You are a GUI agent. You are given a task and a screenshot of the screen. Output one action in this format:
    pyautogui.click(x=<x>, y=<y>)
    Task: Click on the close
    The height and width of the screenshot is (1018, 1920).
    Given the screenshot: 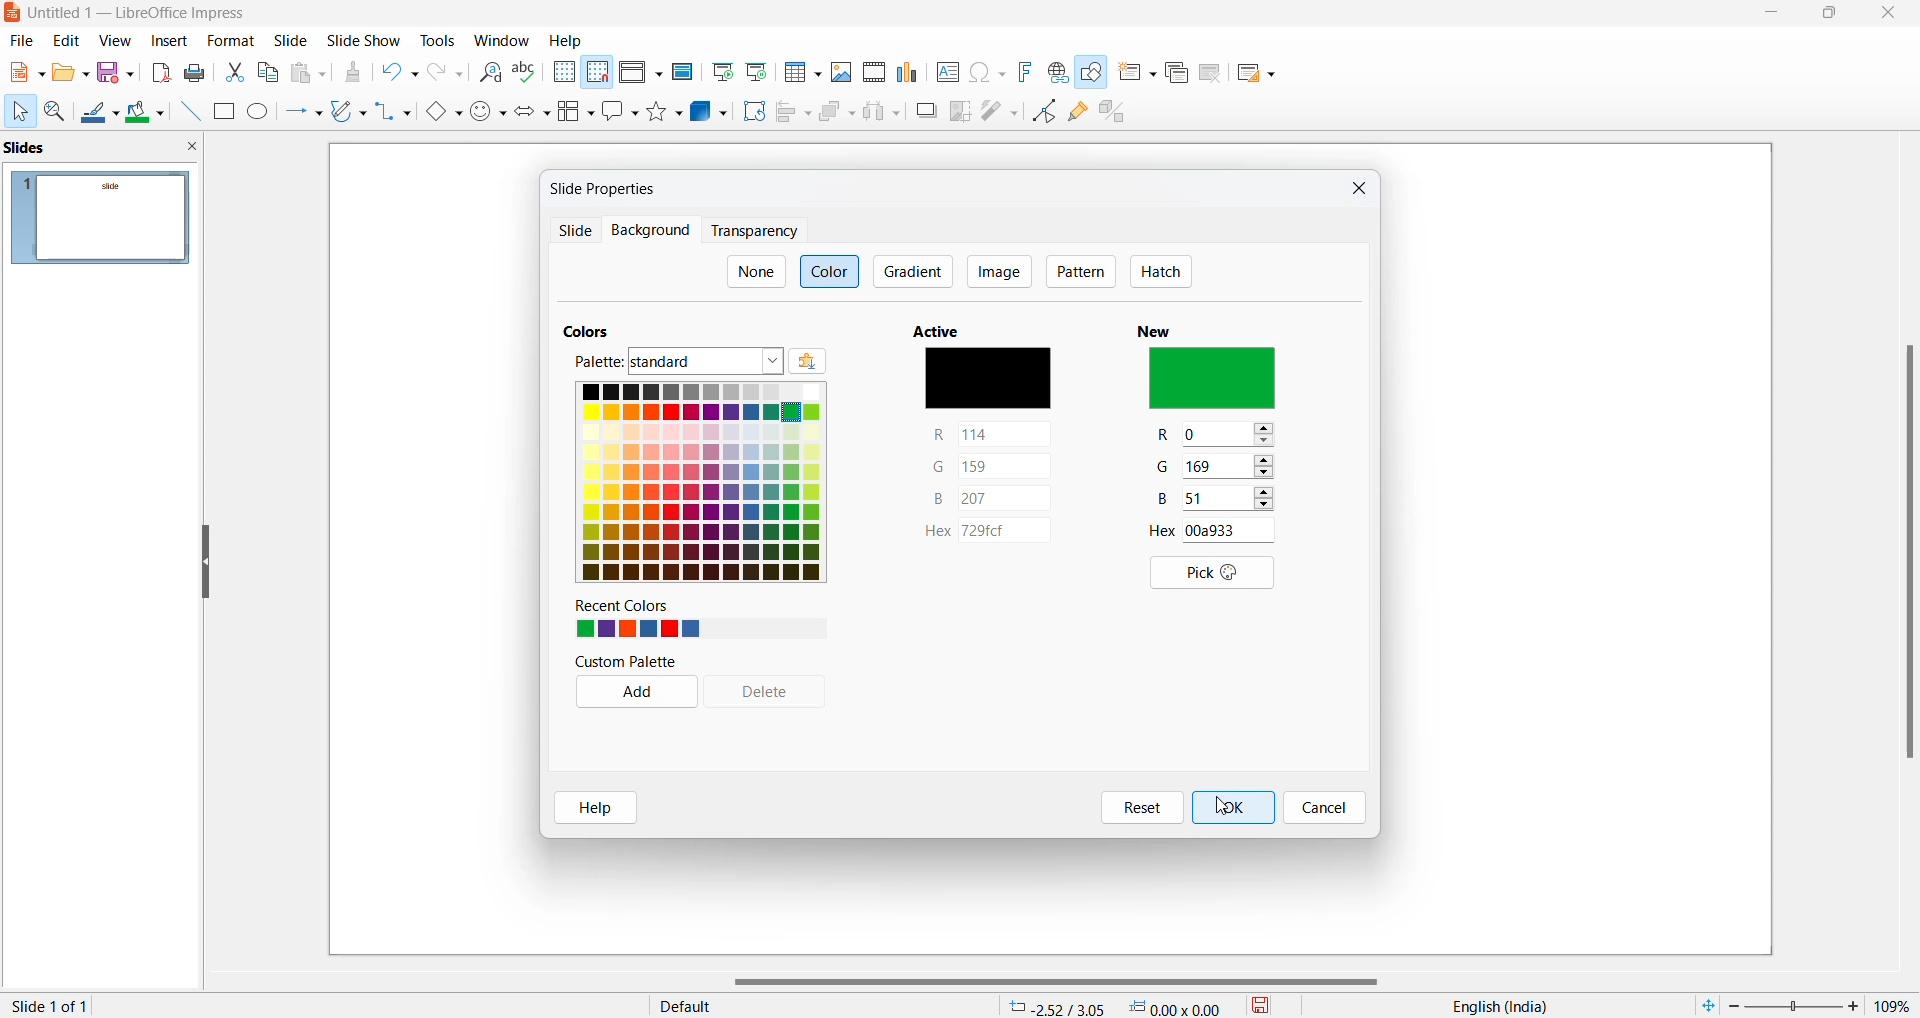 What is the action you would take?
    pyautogui.click(x=1355, y=191)
    